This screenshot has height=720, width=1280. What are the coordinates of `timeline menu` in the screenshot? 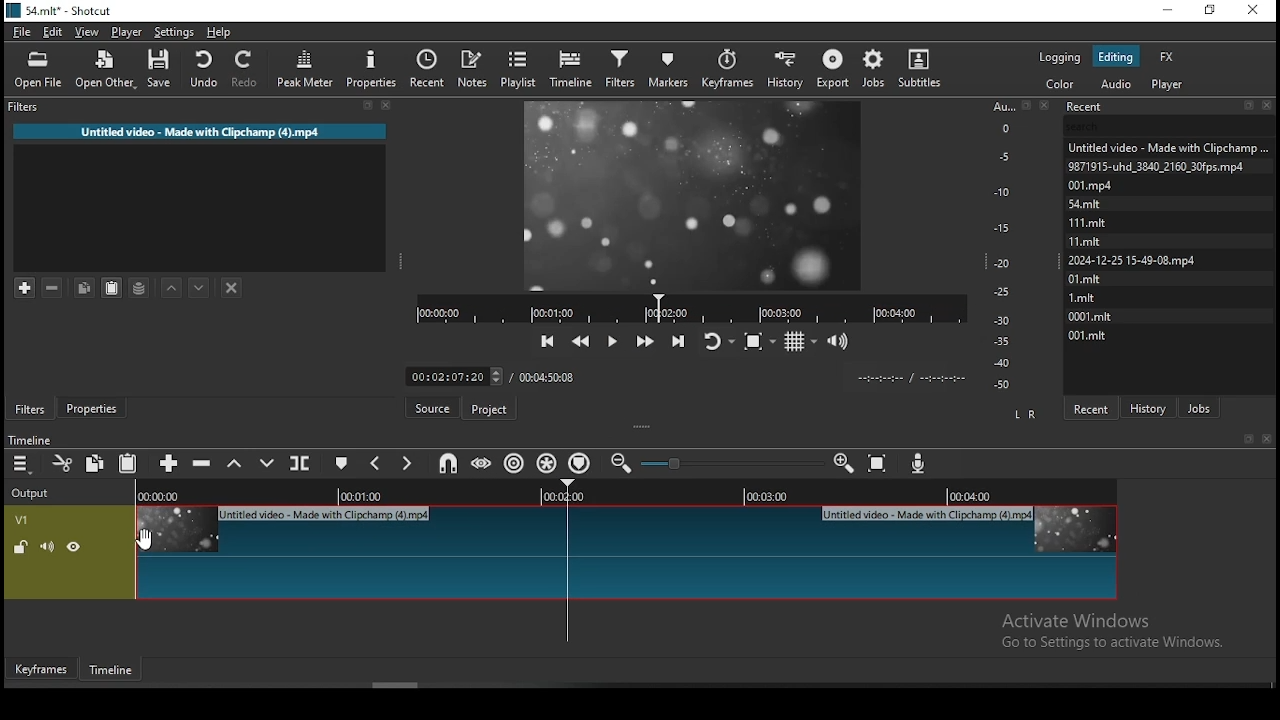 It's located at (21, 464).